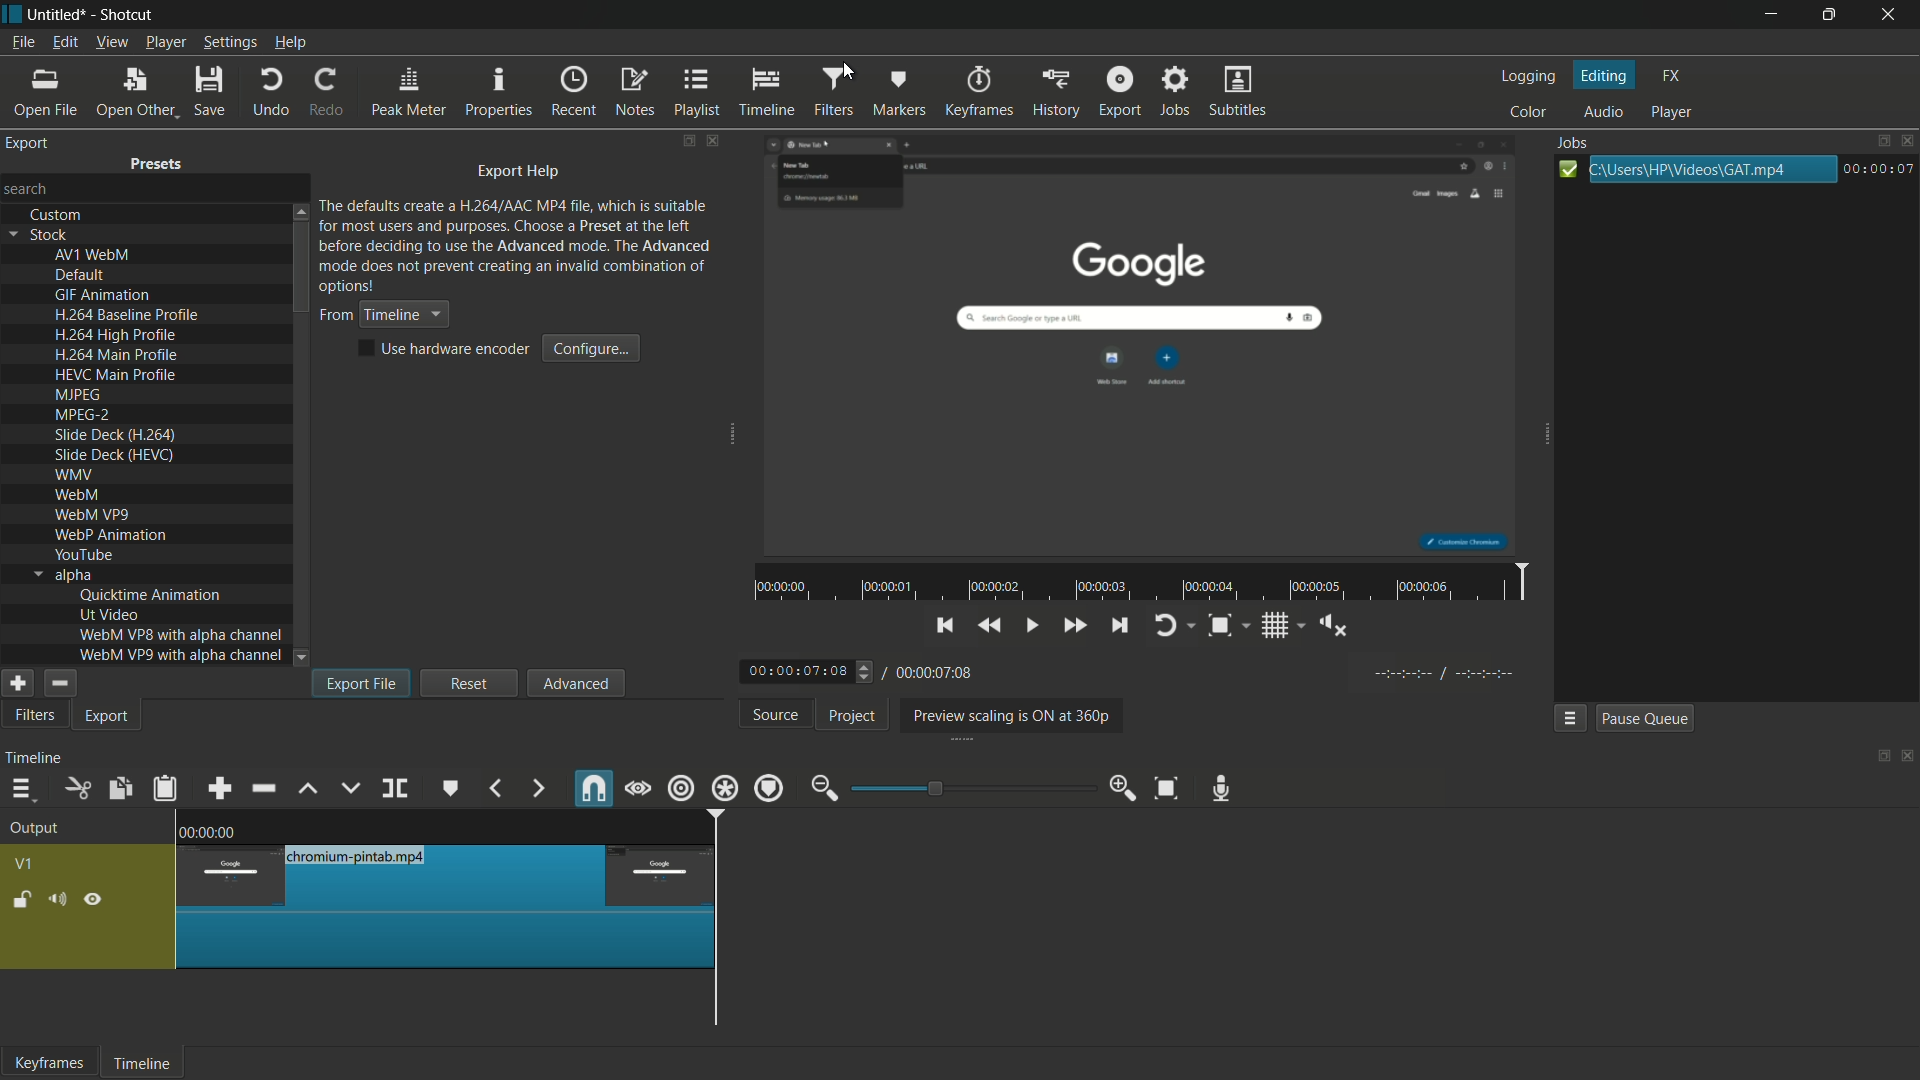 The height and width of the screenshot is (1080, 1920). I want to click on 0.05, so click(580, 830).